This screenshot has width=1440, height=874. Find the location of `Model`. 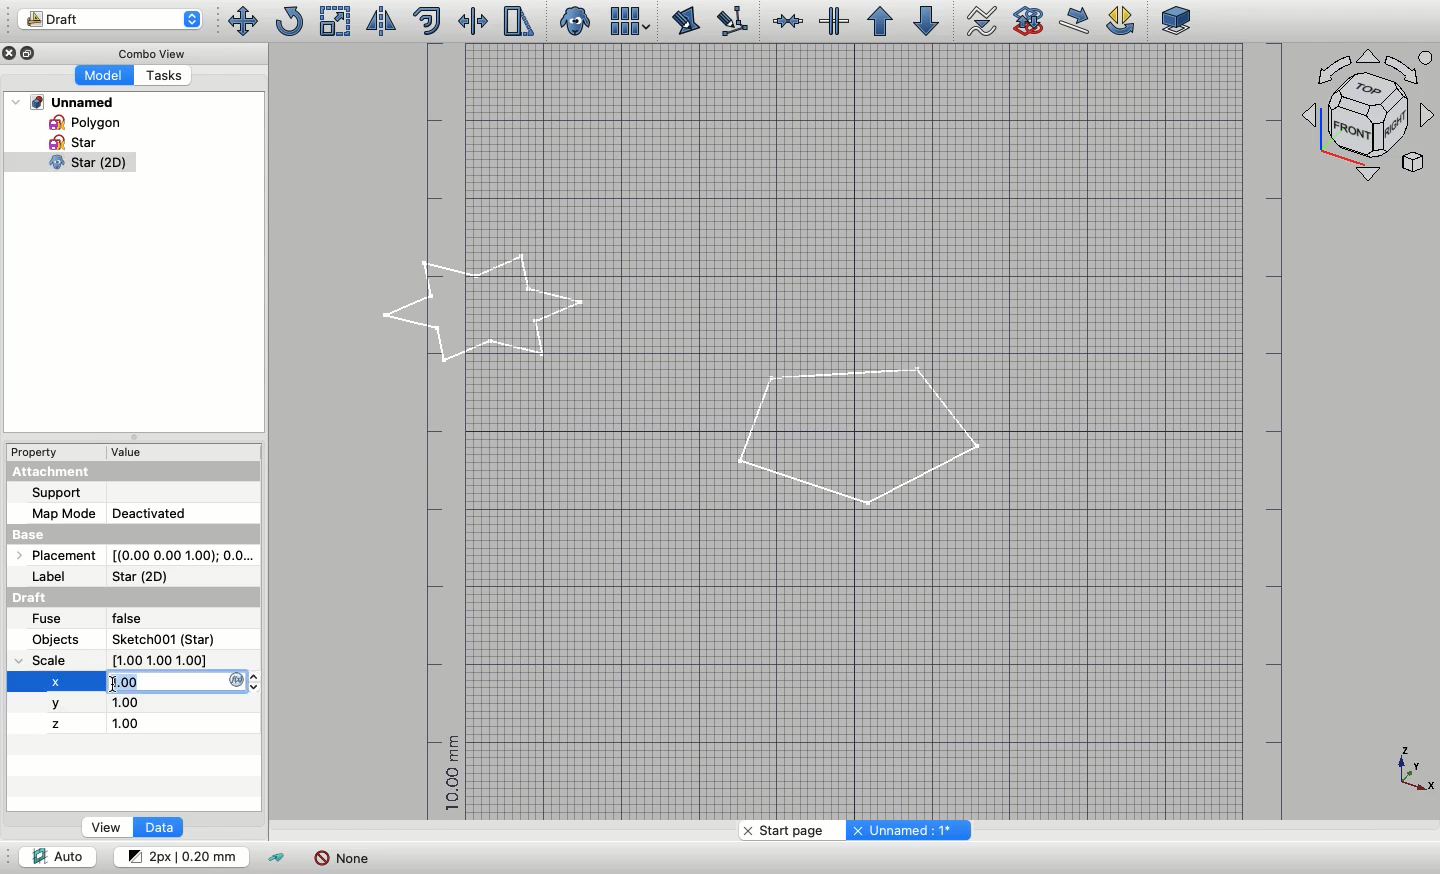

Model is located at coordinates (102, 76).